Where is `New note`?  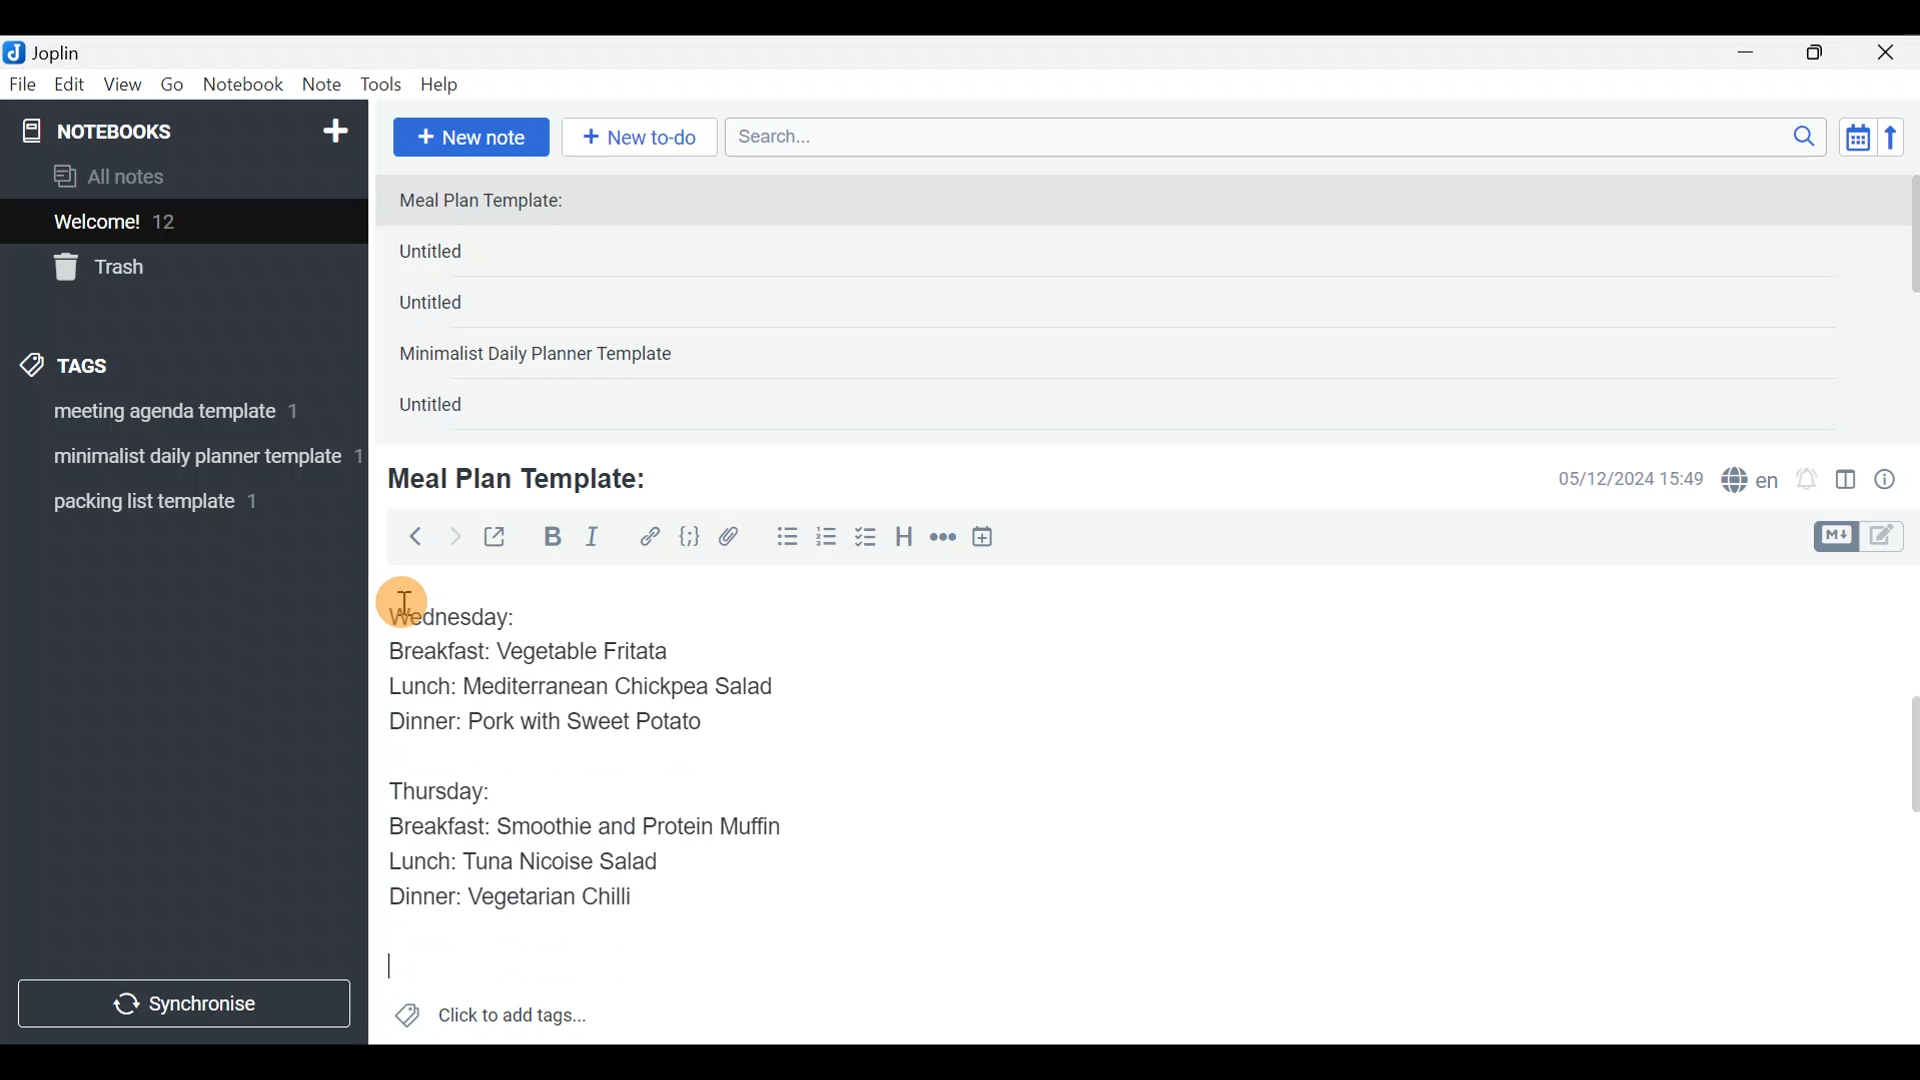 New note is located at coordinates (469, 135).